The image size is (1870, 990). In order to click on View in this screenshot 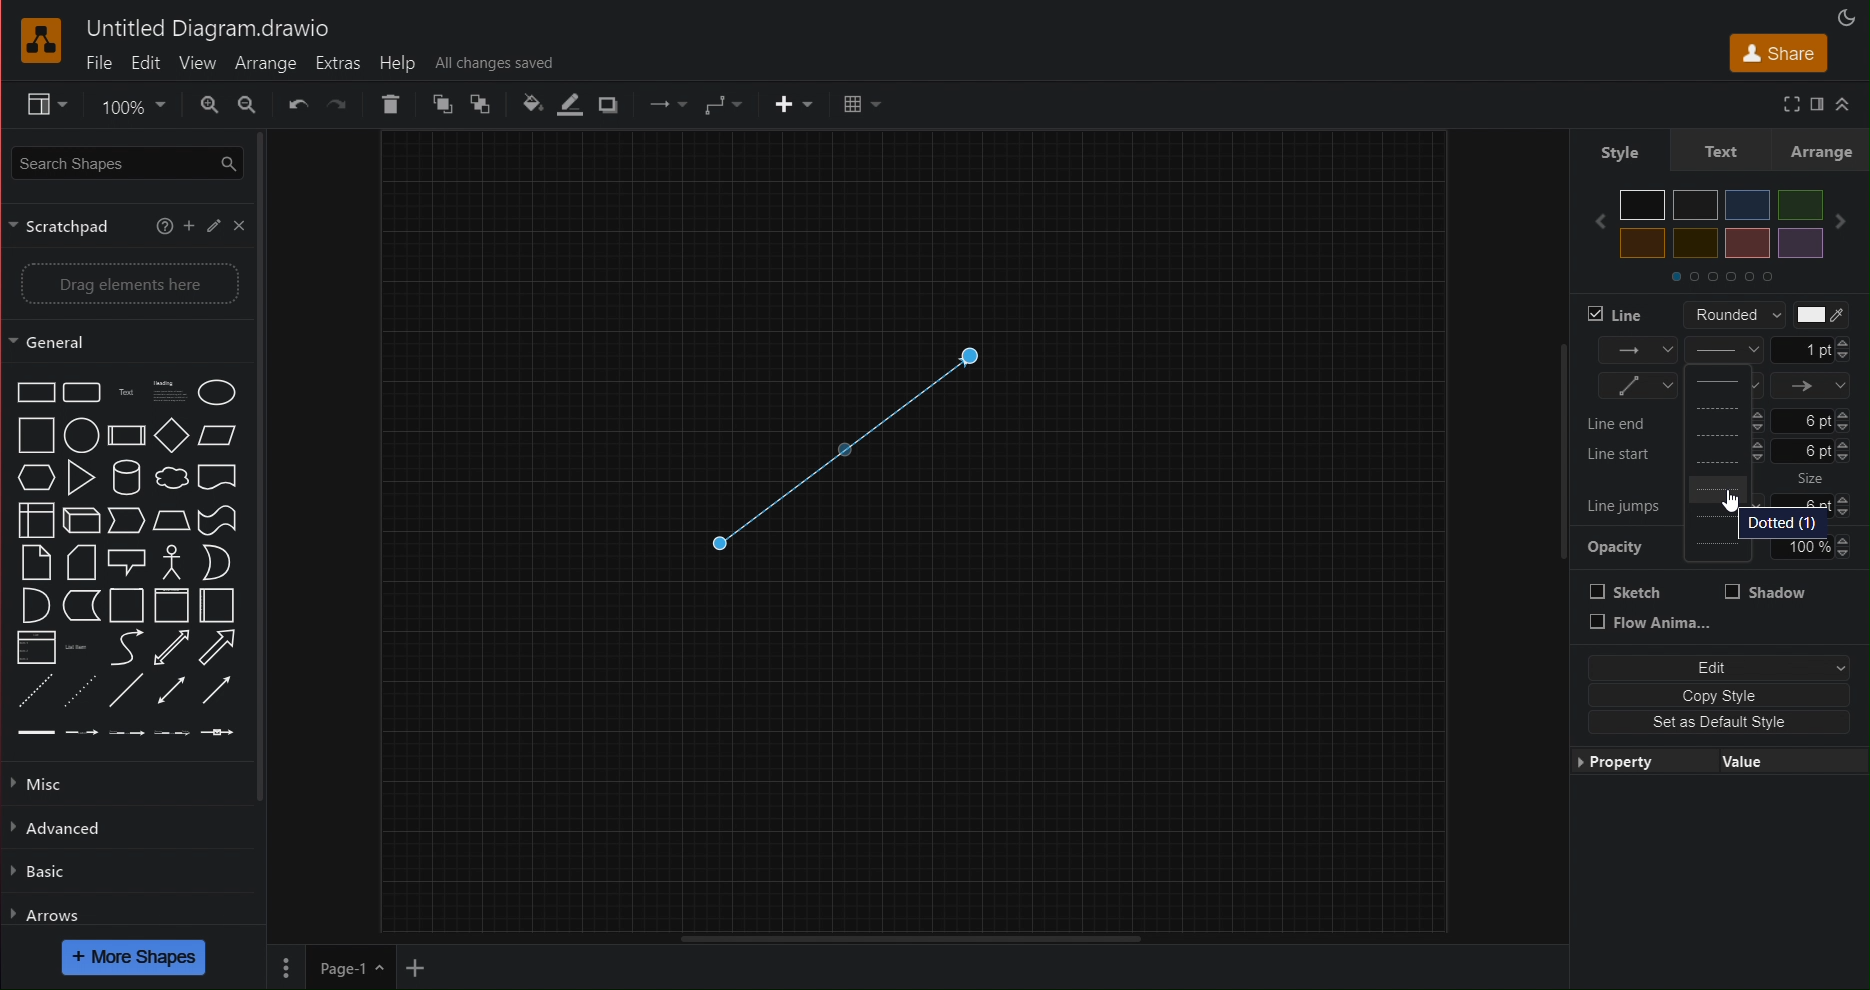, I will do `click(36, 105)`.